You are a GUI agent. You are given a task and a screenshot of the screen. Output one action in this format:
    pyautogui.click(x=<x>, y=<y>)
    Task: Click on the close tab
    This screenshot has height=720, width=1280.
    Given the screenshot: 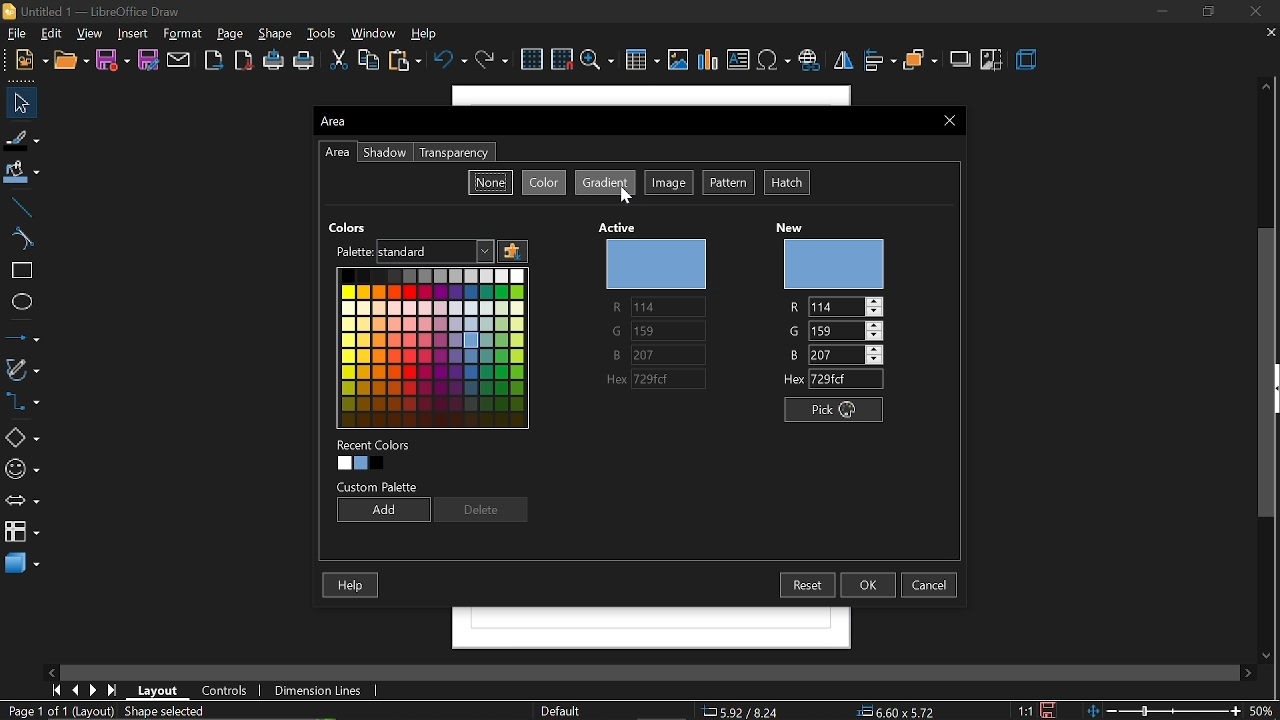 What is the action you would take?
    pyautogui.click(x=1267, y=35)
    